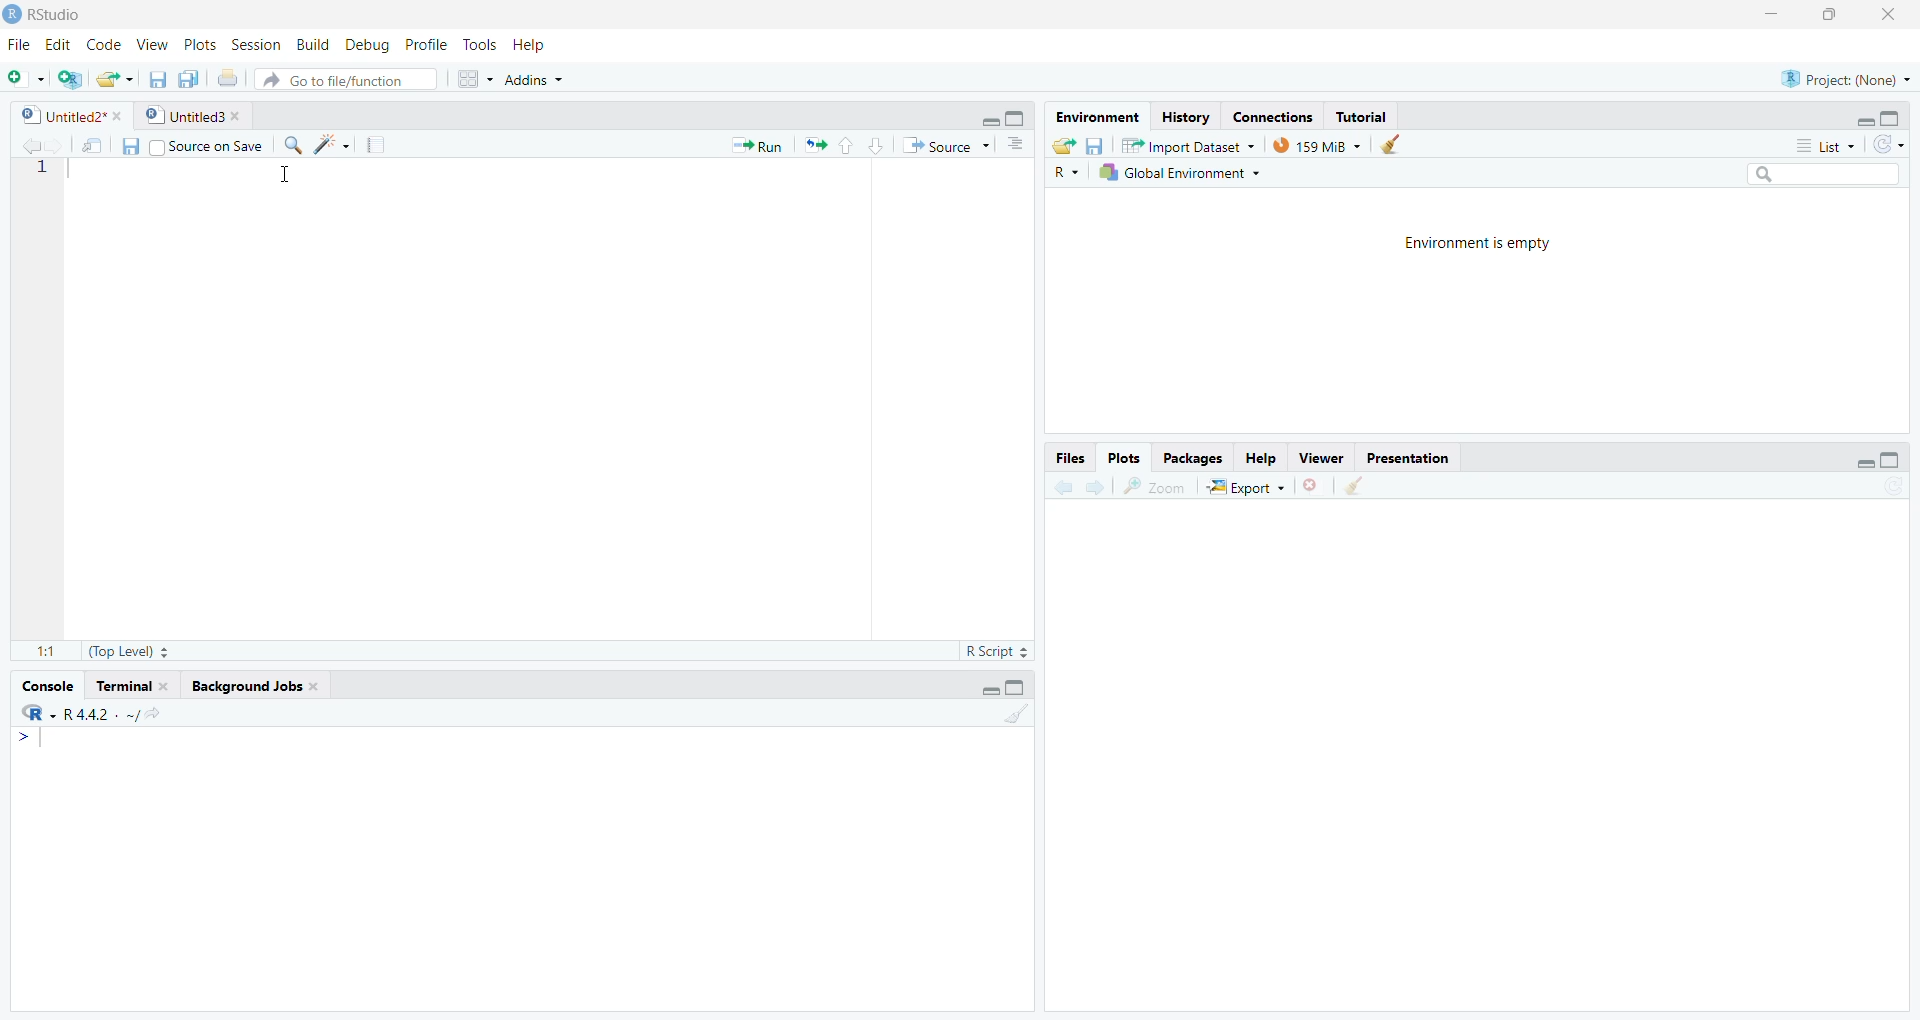  What do you see at coordinates (1844, 77) in the screenshot?
I see `Project (none)` at bounding box center [1844, 77].